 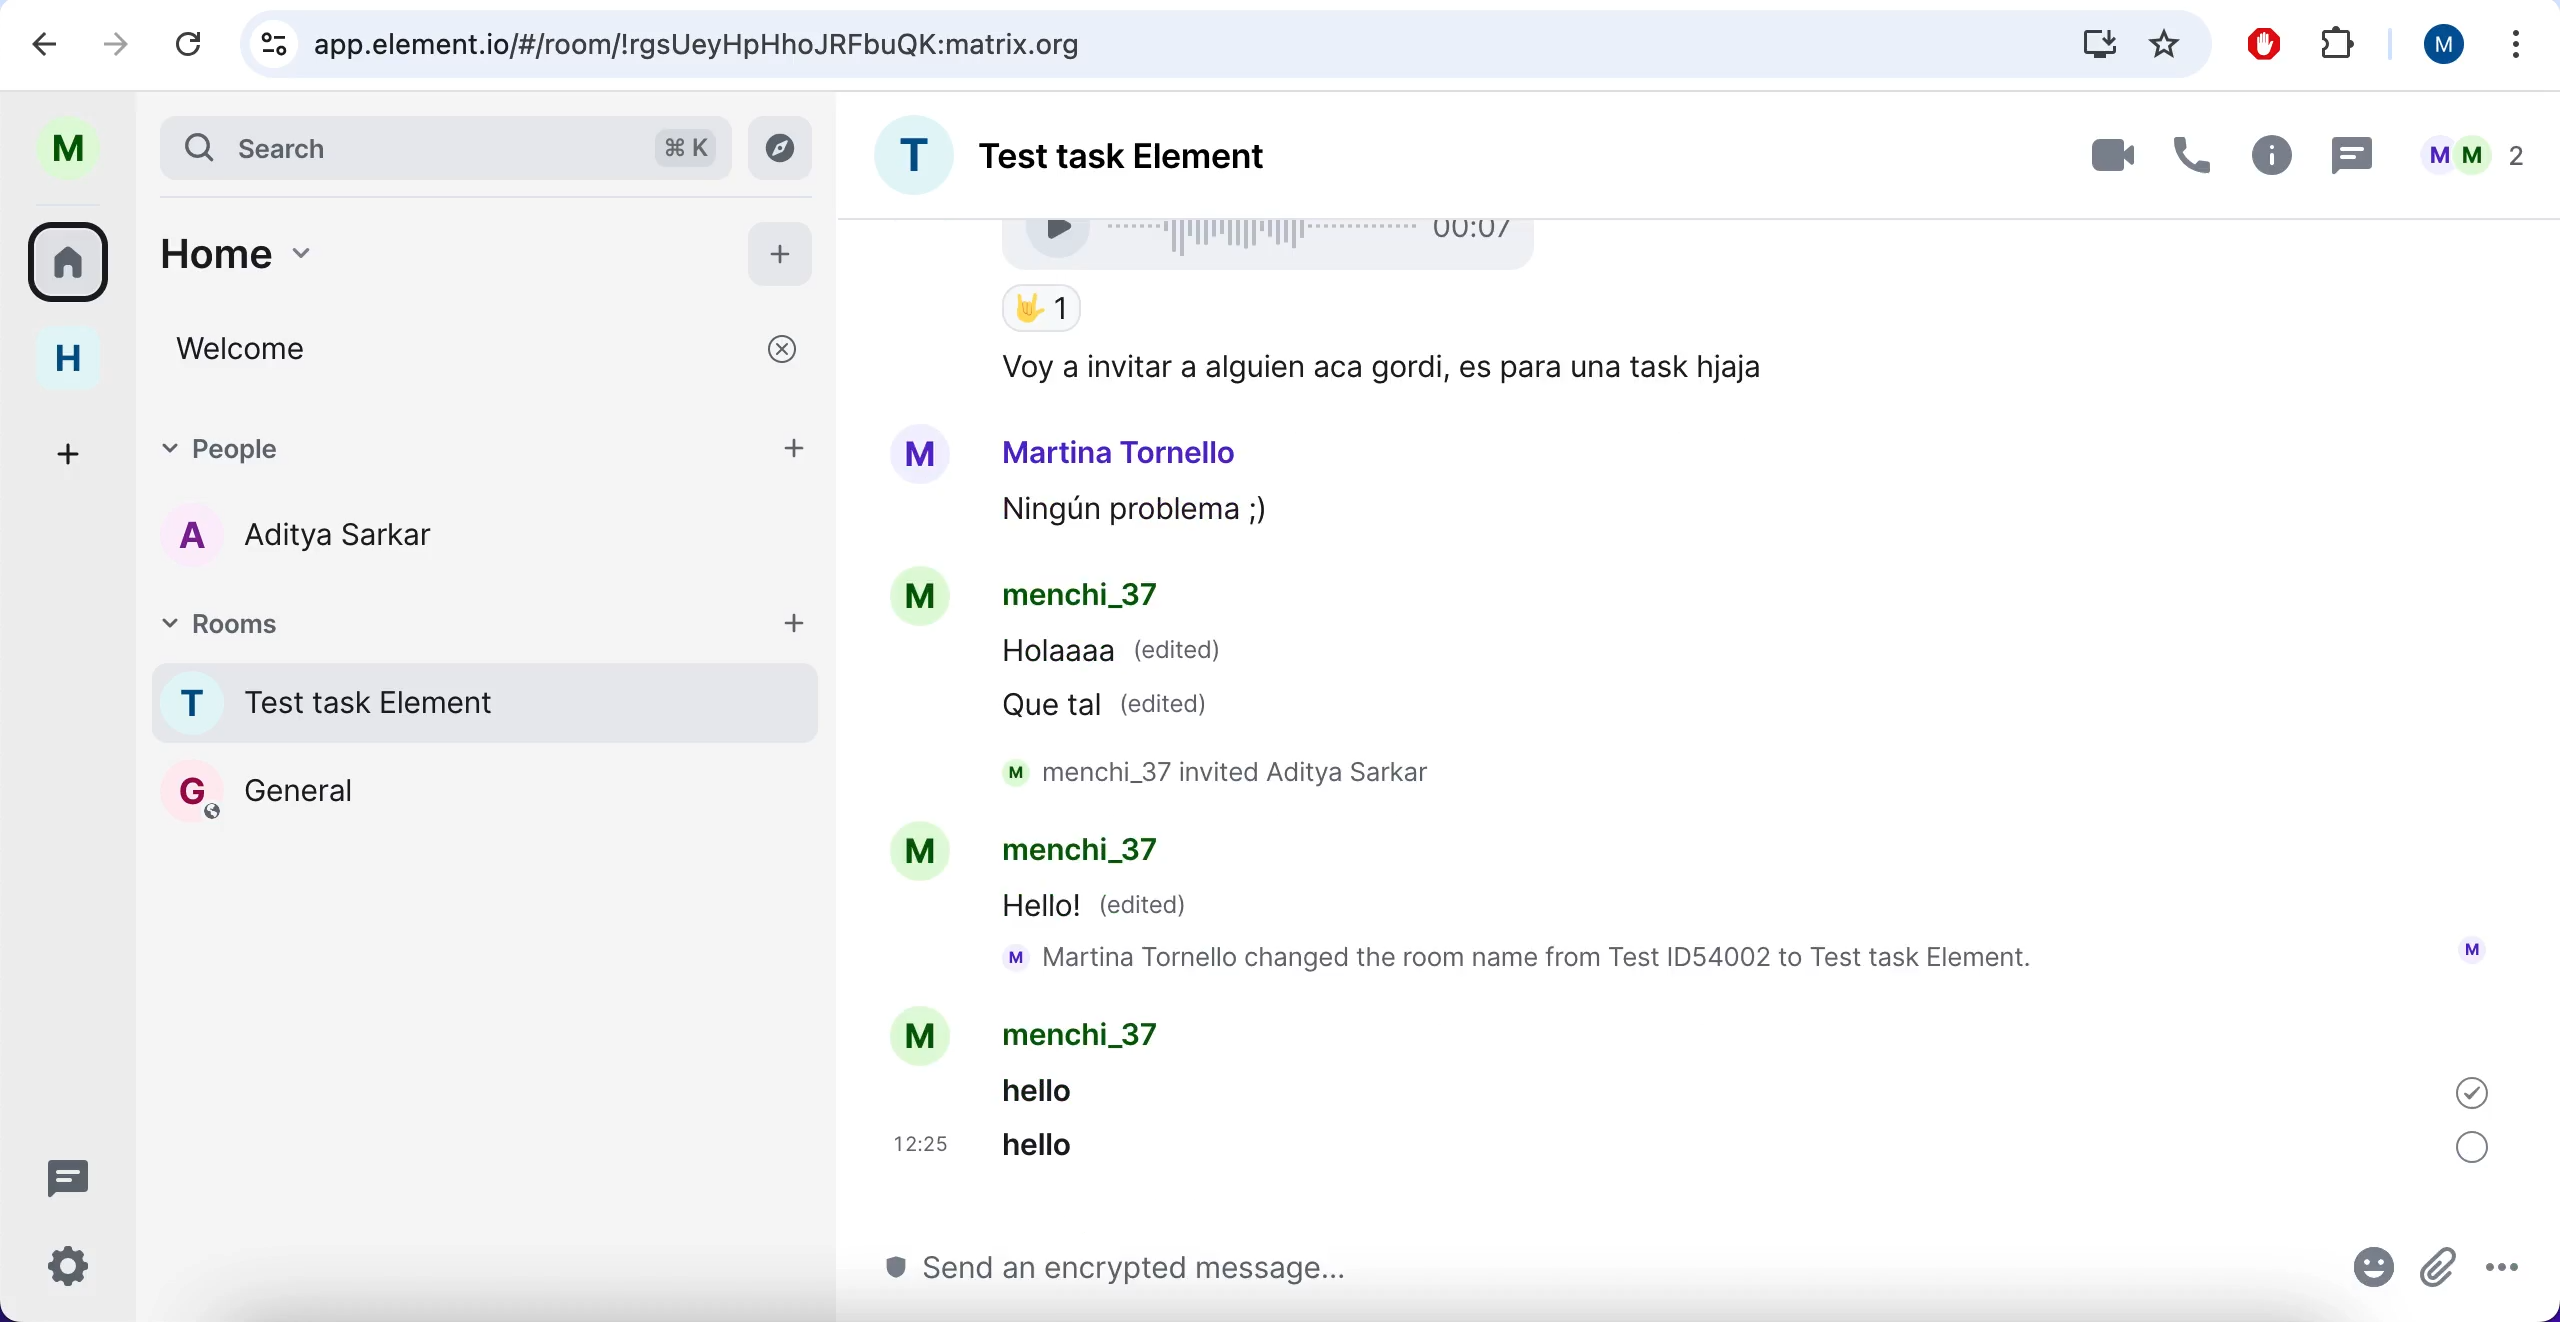 I want to click on extensions, so click(x=2342, y=46).